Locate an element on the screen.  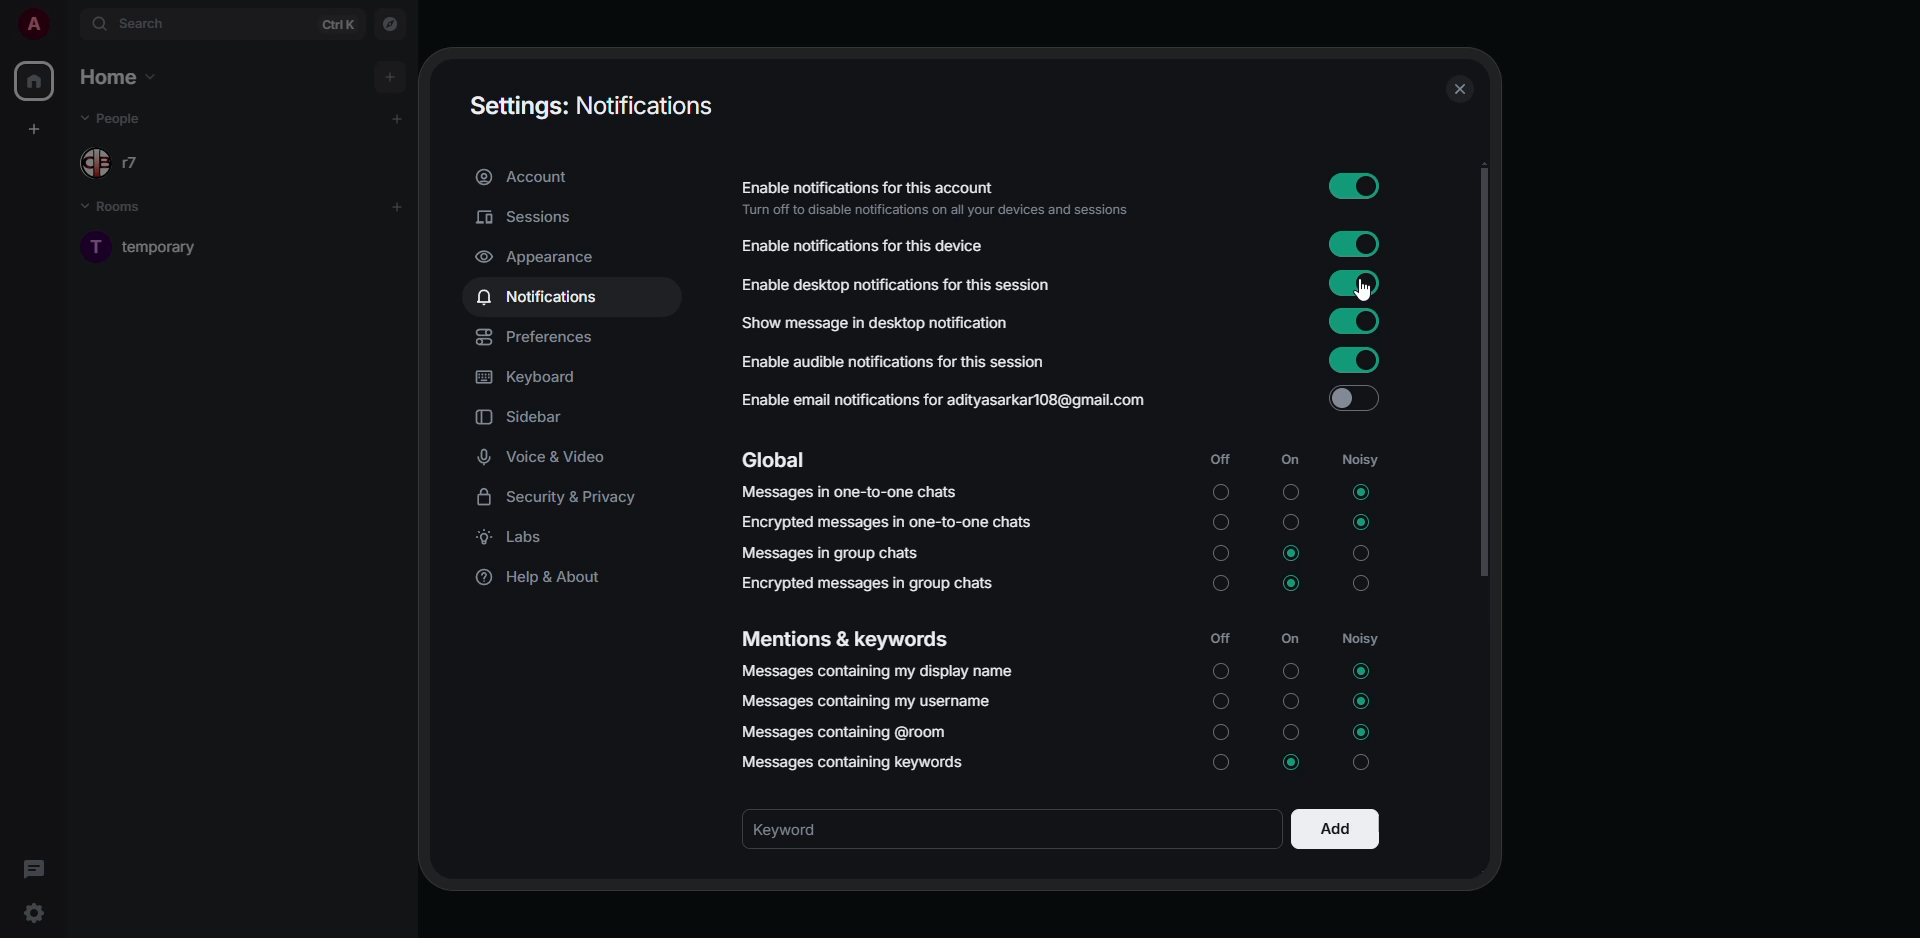
click to enable/disable is located at coordinates (1352, 322).